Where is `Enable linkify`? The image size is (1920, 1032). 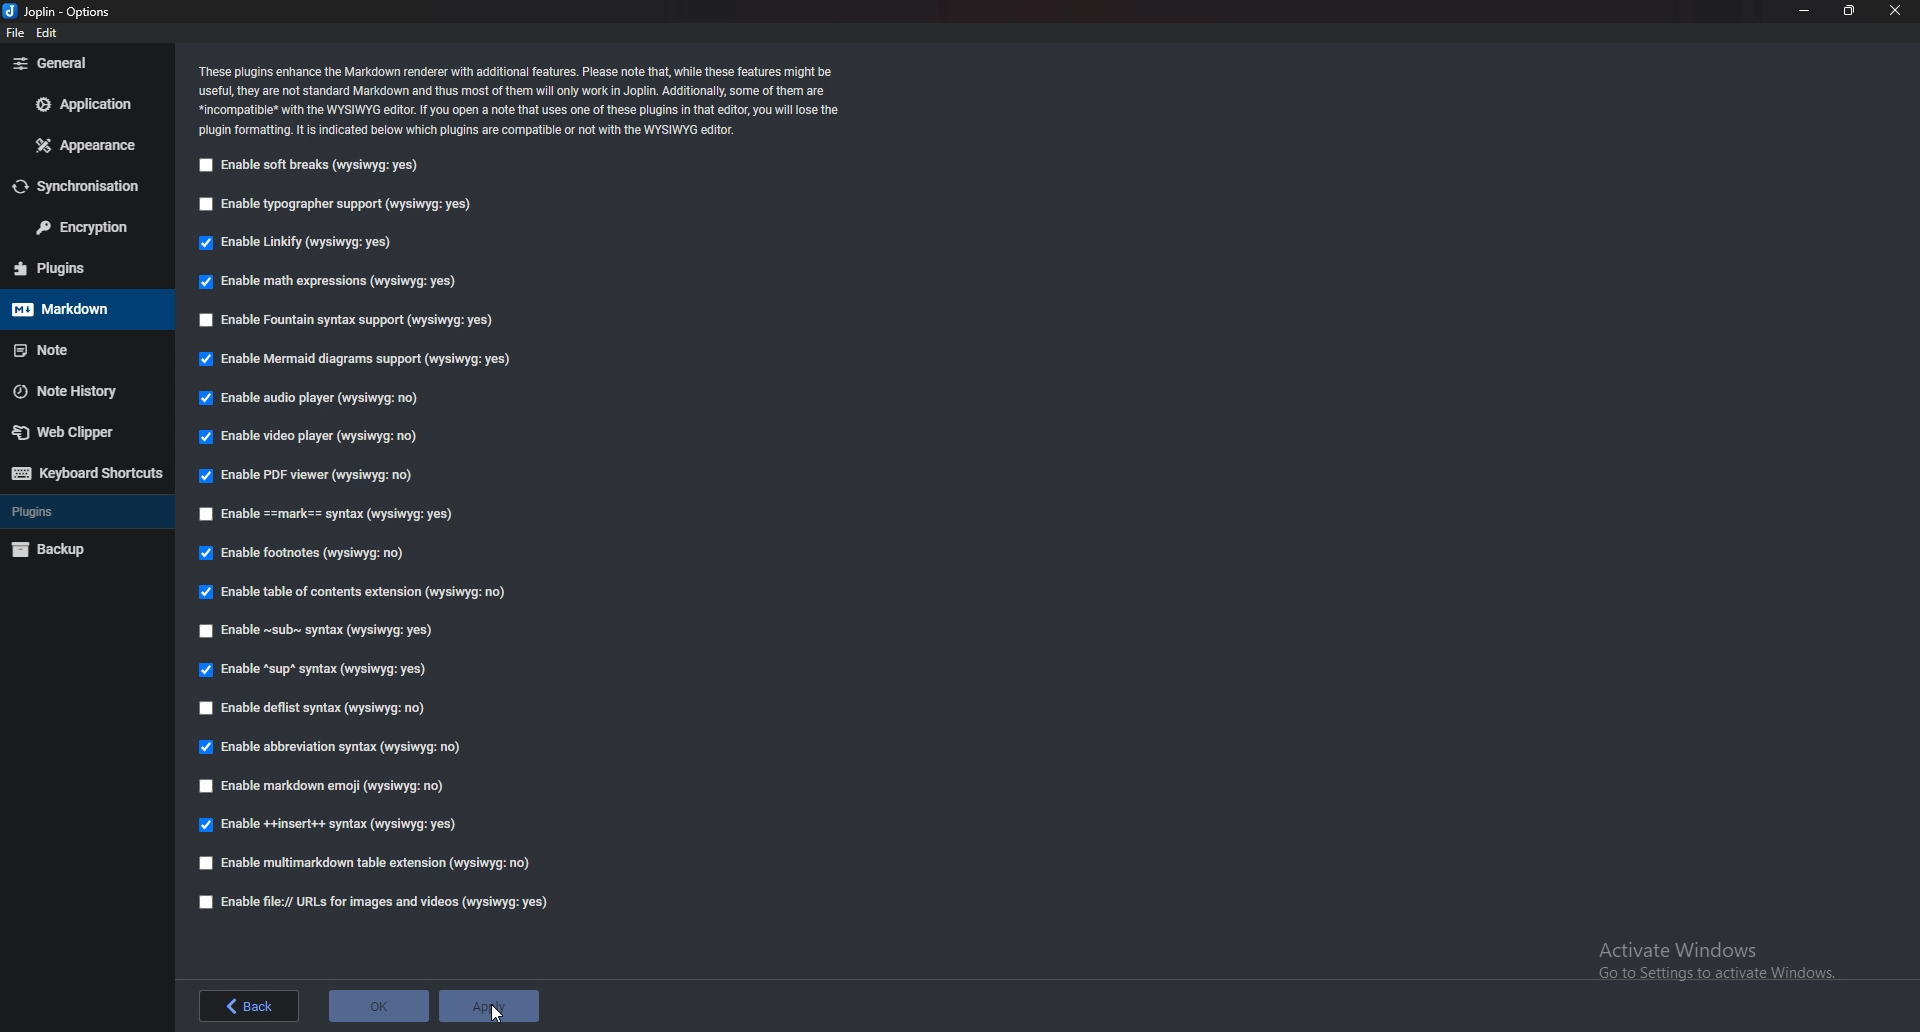
Enable linkify is located at coordinates (305, 244).